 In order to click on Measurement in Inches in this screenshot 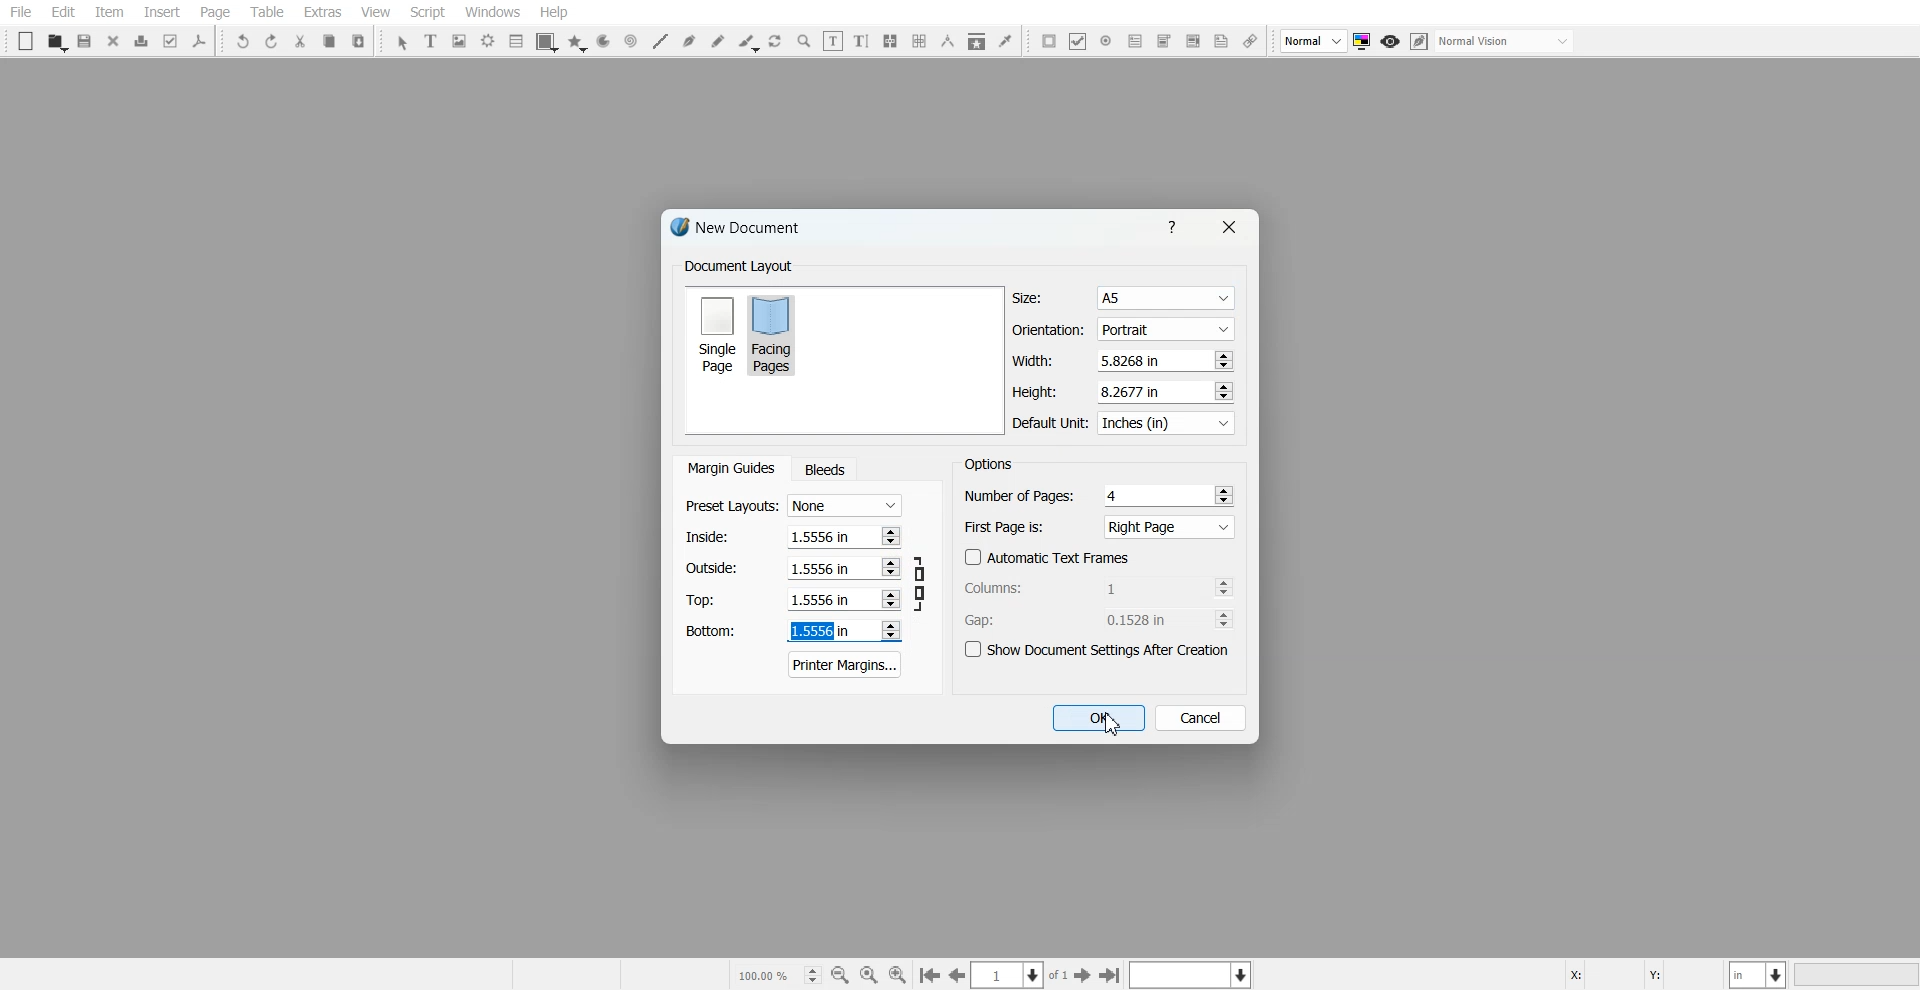, I will do `click(1759, 974)`.